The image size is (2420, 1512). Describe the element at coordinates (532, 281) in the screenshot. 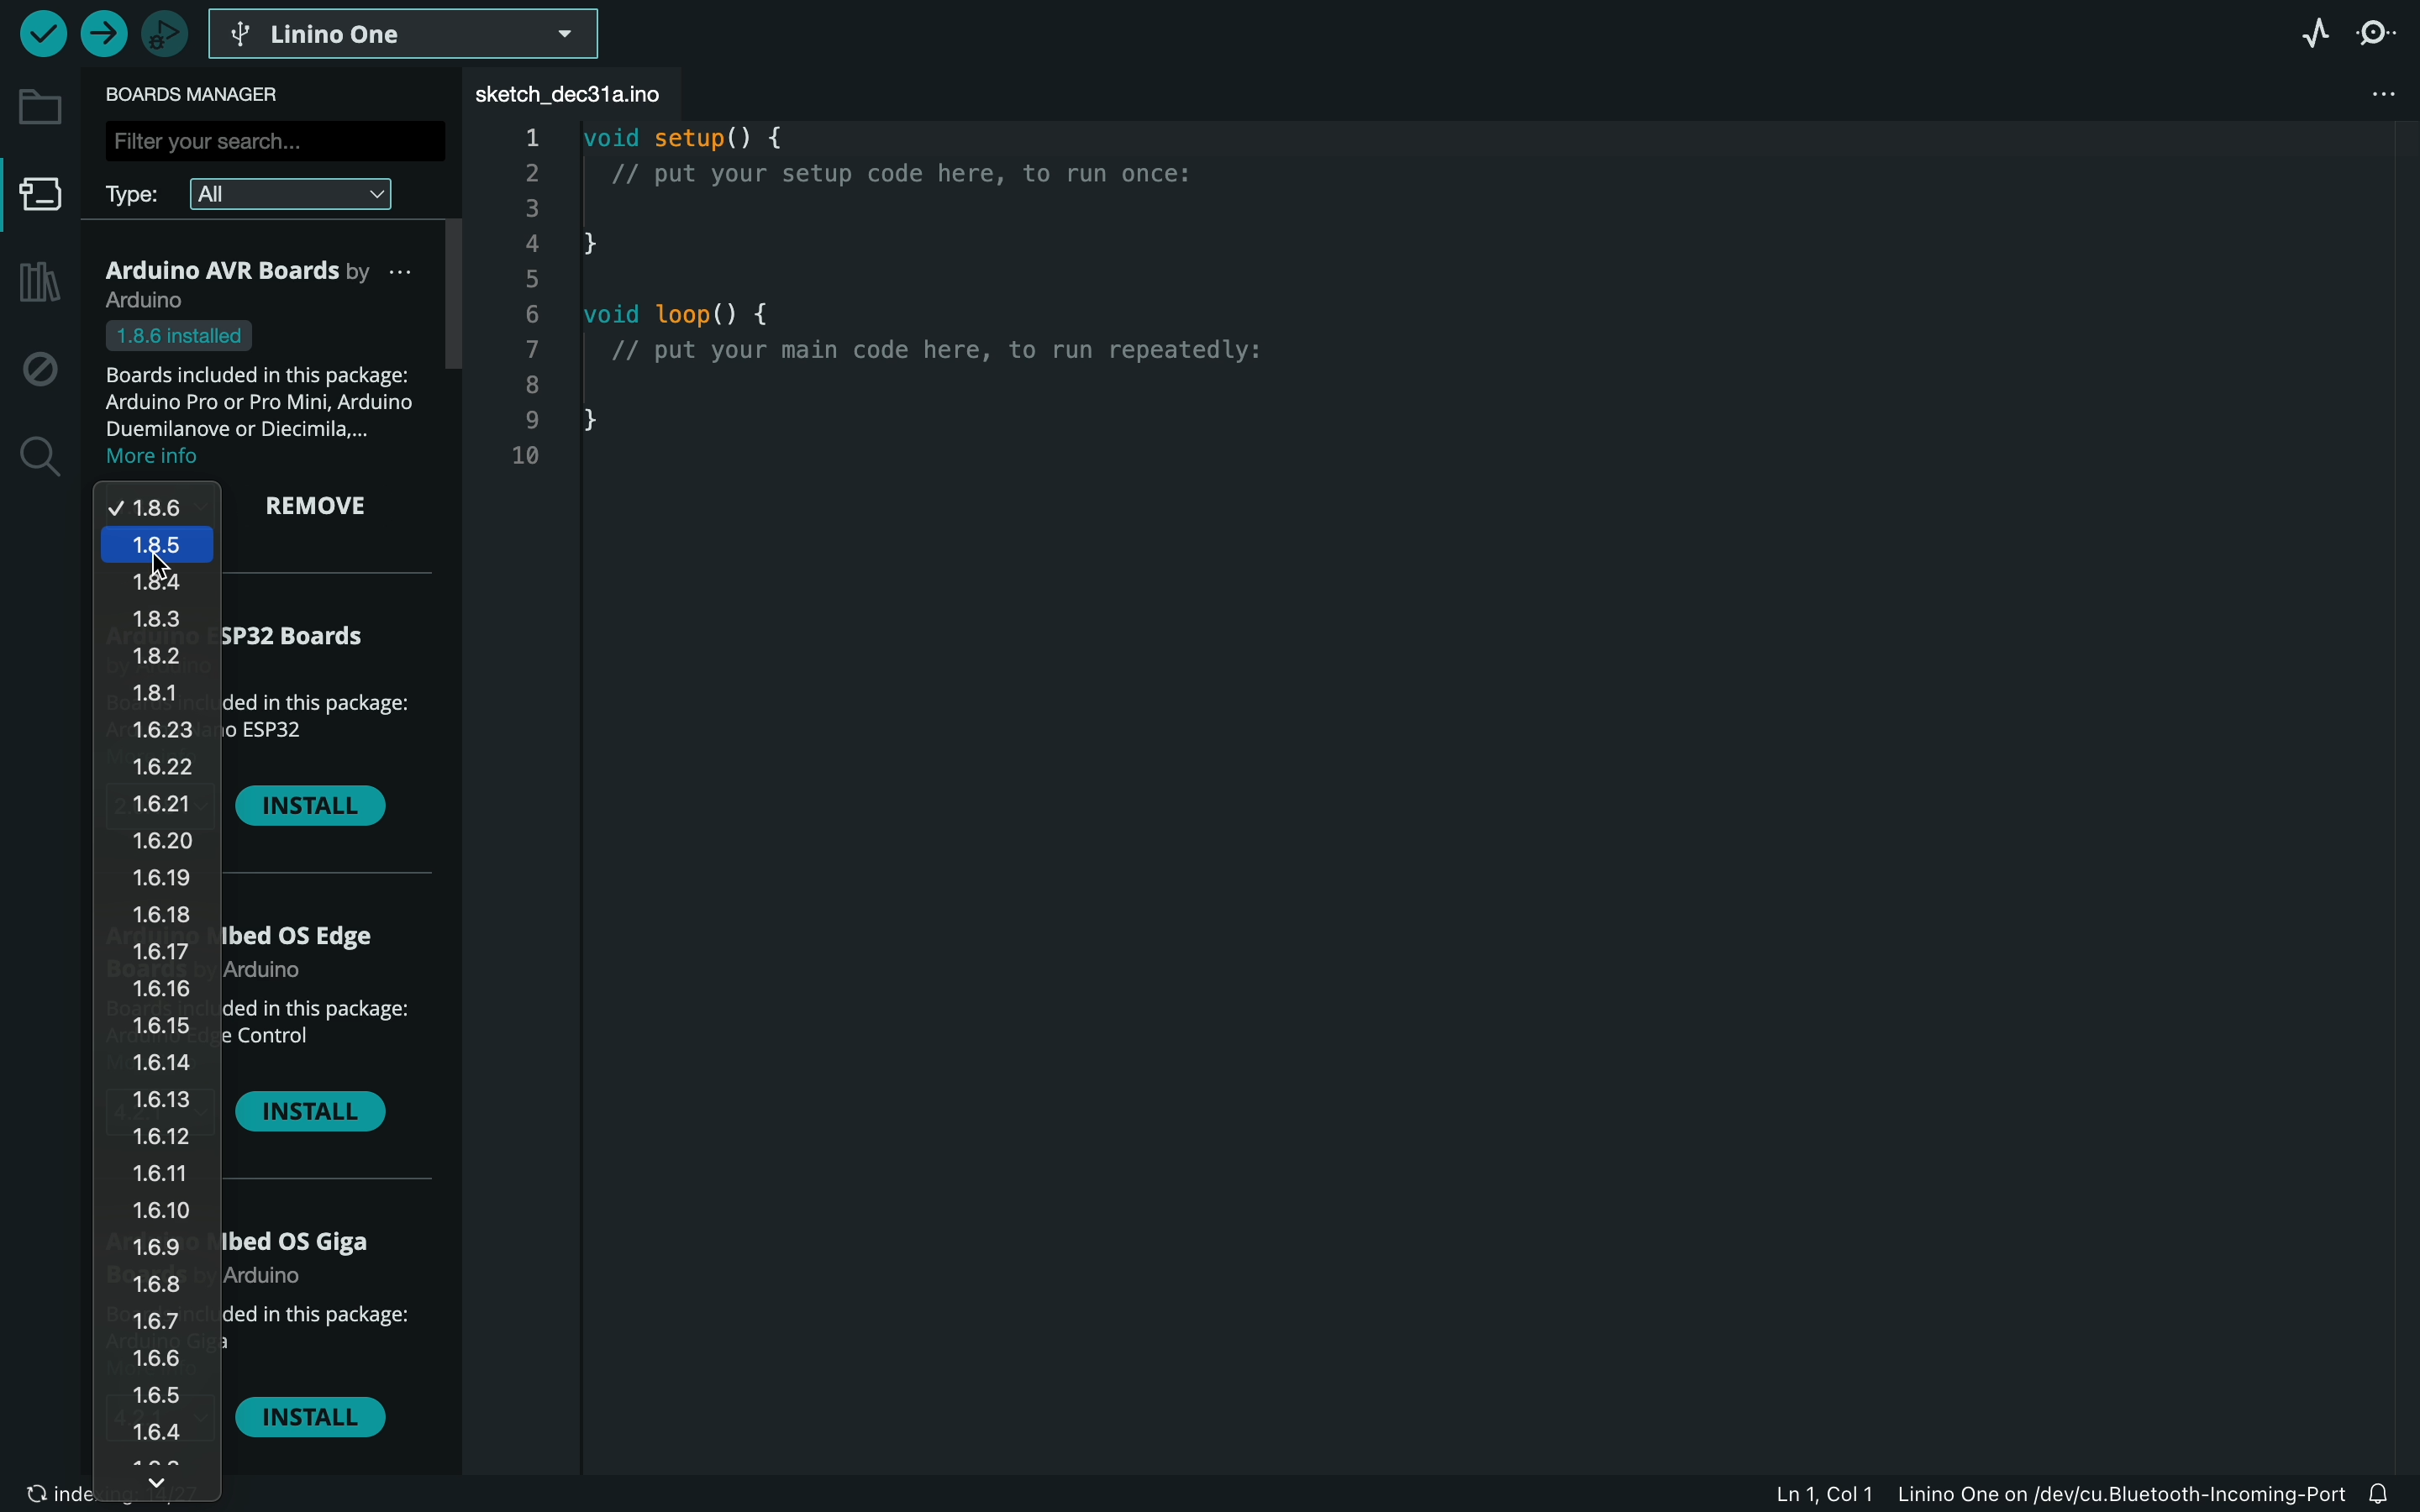

I see `5` at that location.